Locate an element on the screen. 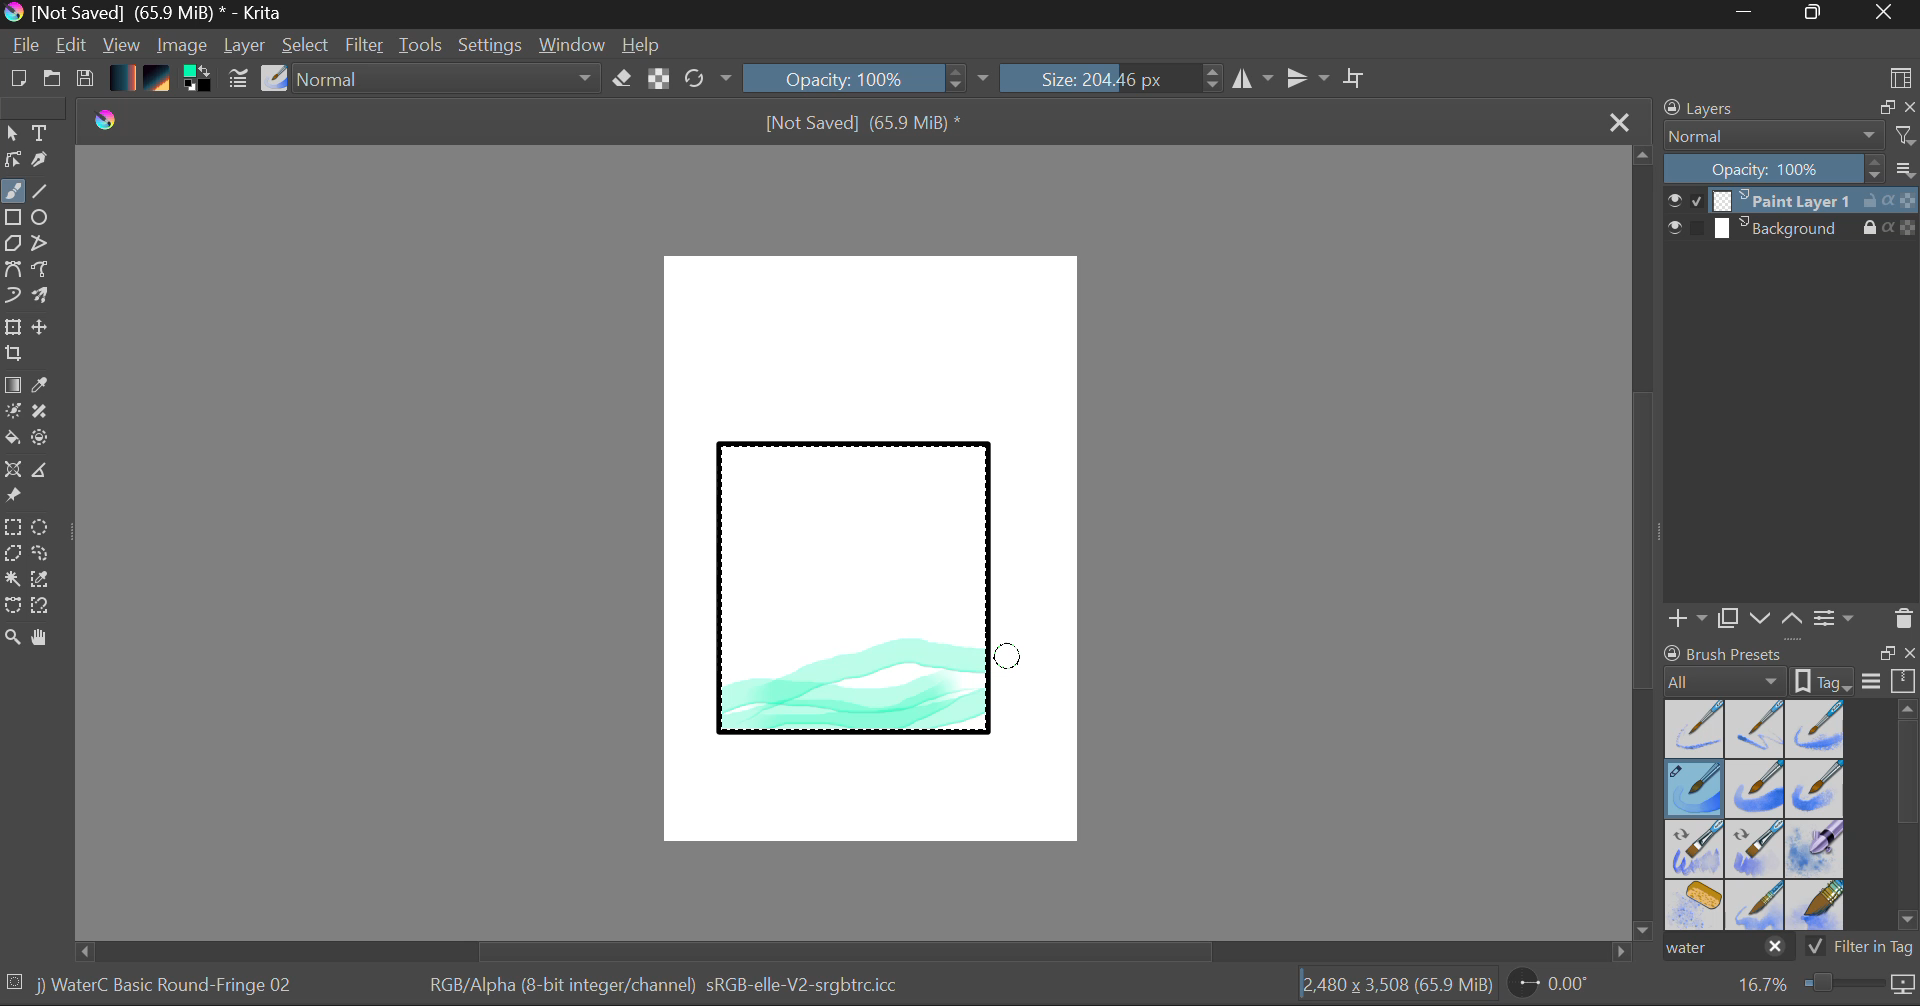 The image size is (1920, 1006). Filter in Tag Option is located at coordinates (1861, 949).